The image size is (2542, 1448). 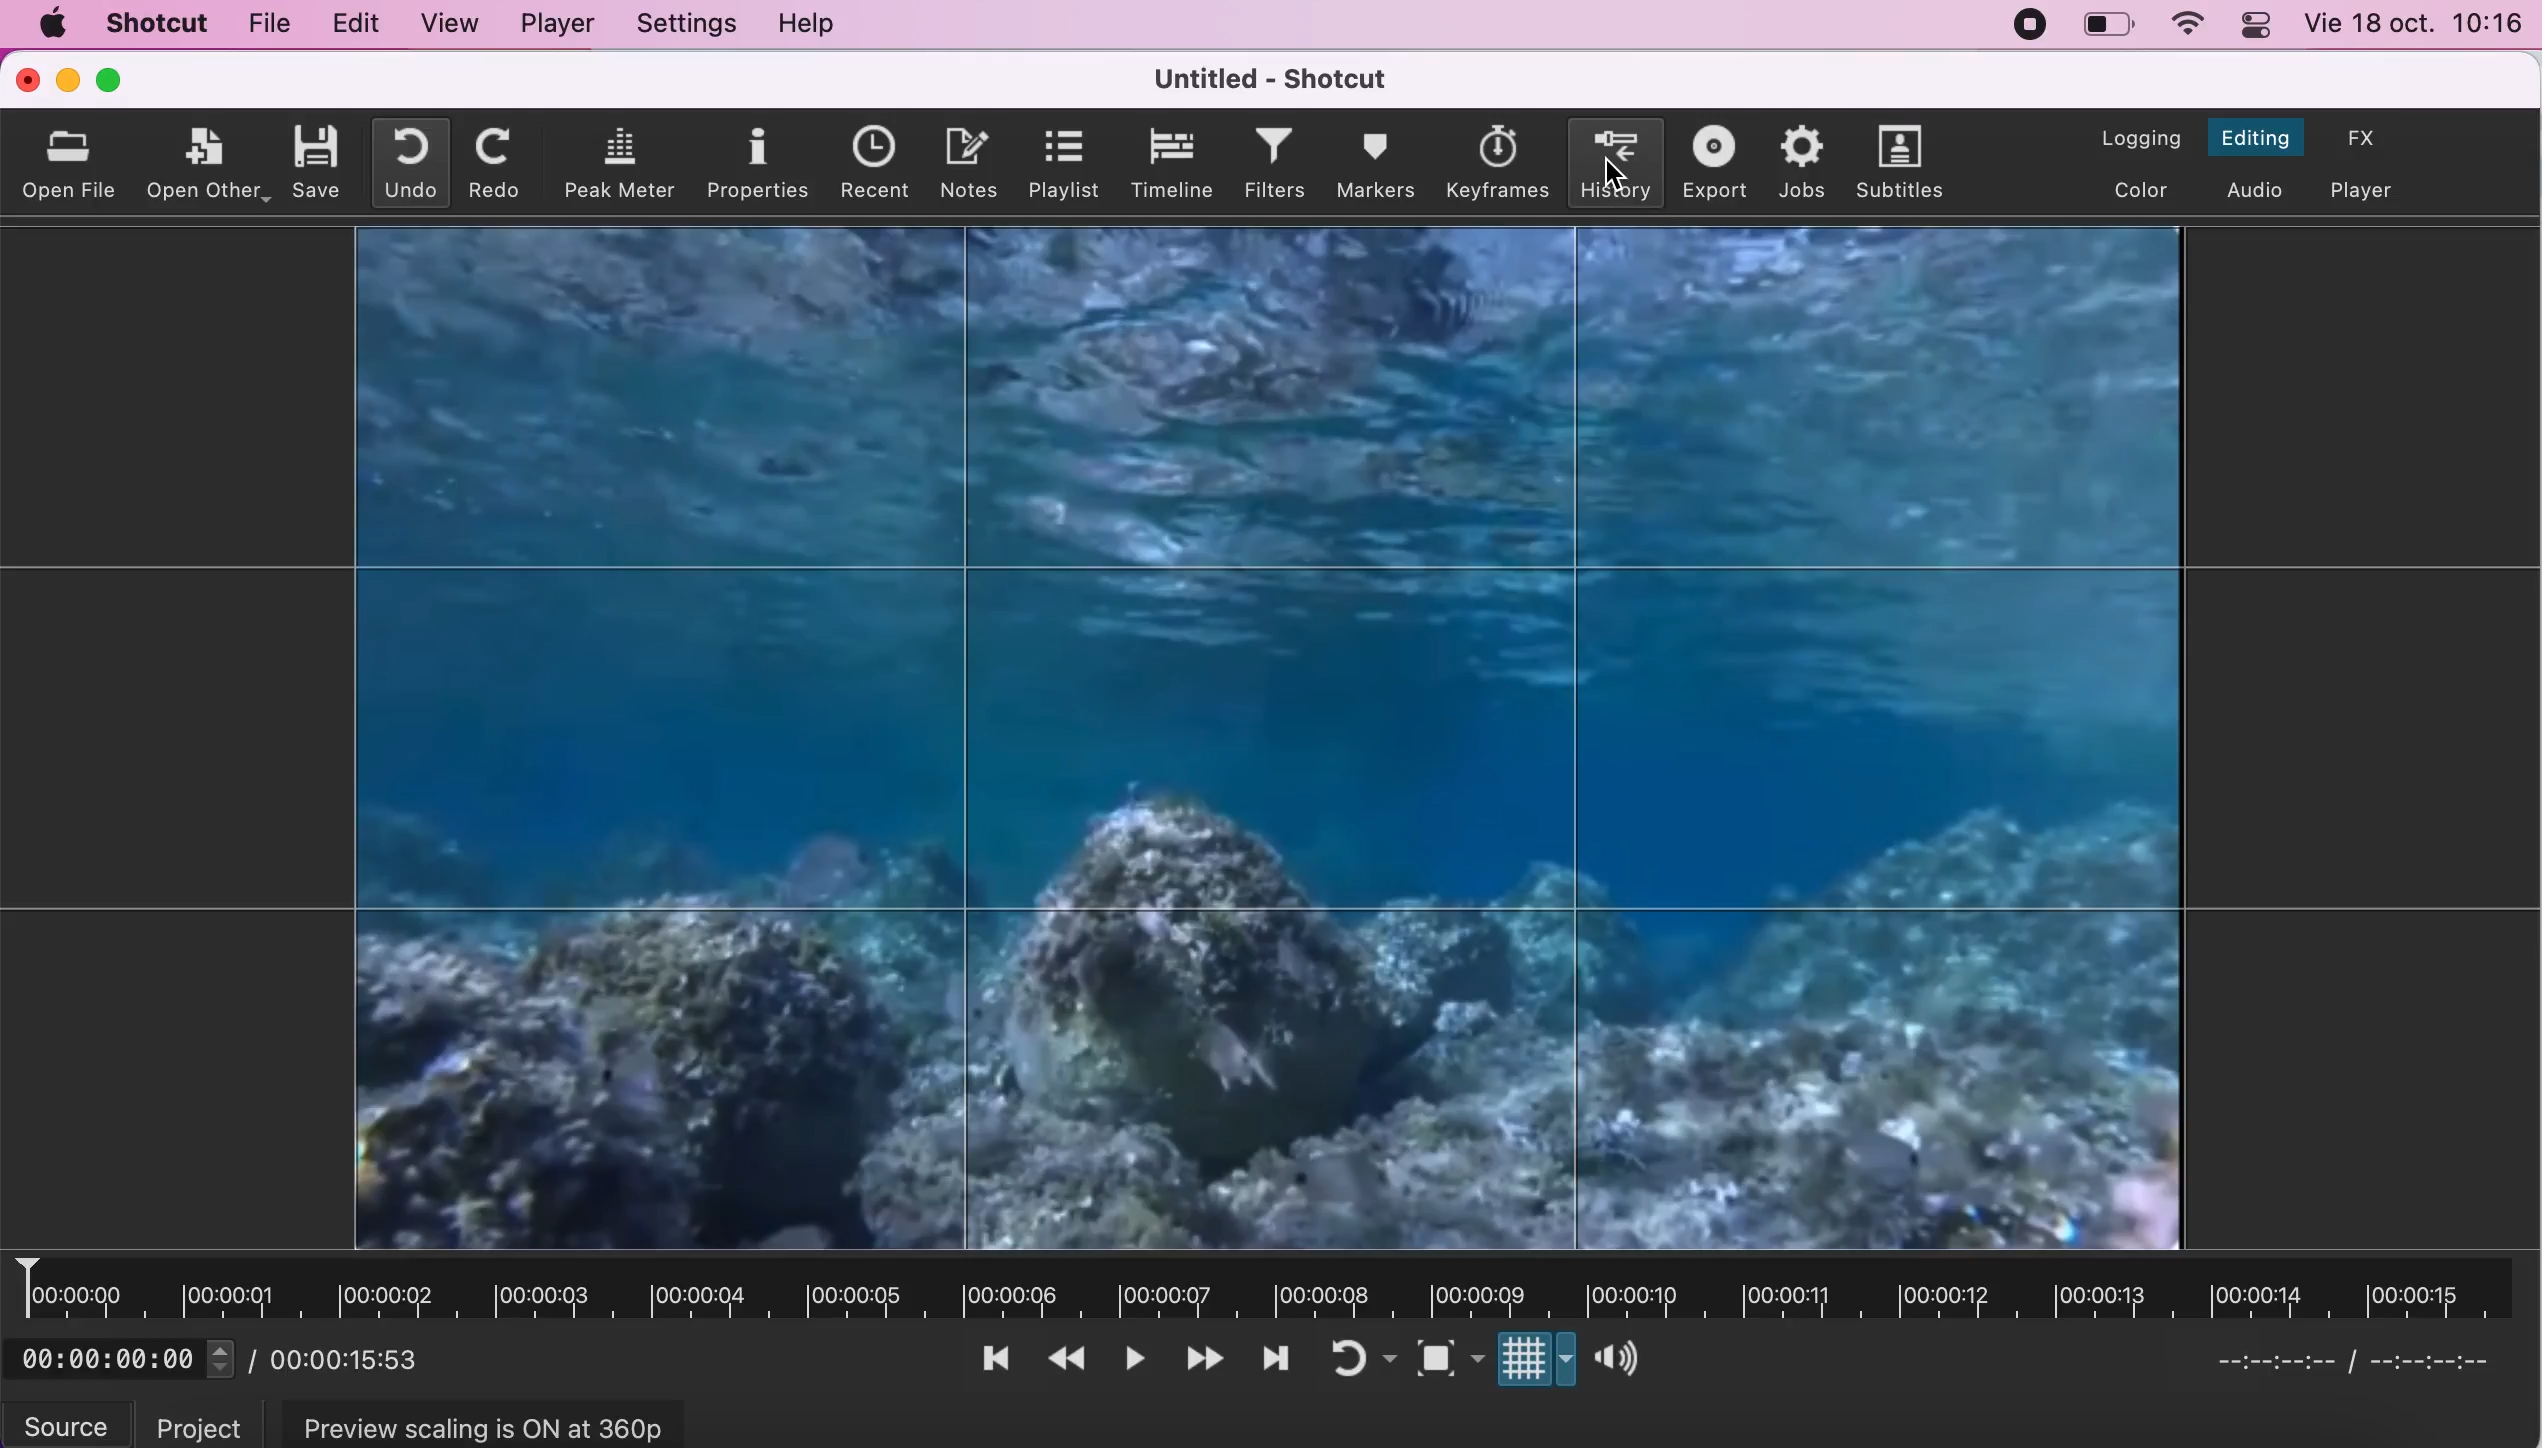 What do you see at coordinates (493, 164) in the screenshot?
I see `redo` at bounding box center [493, 164].